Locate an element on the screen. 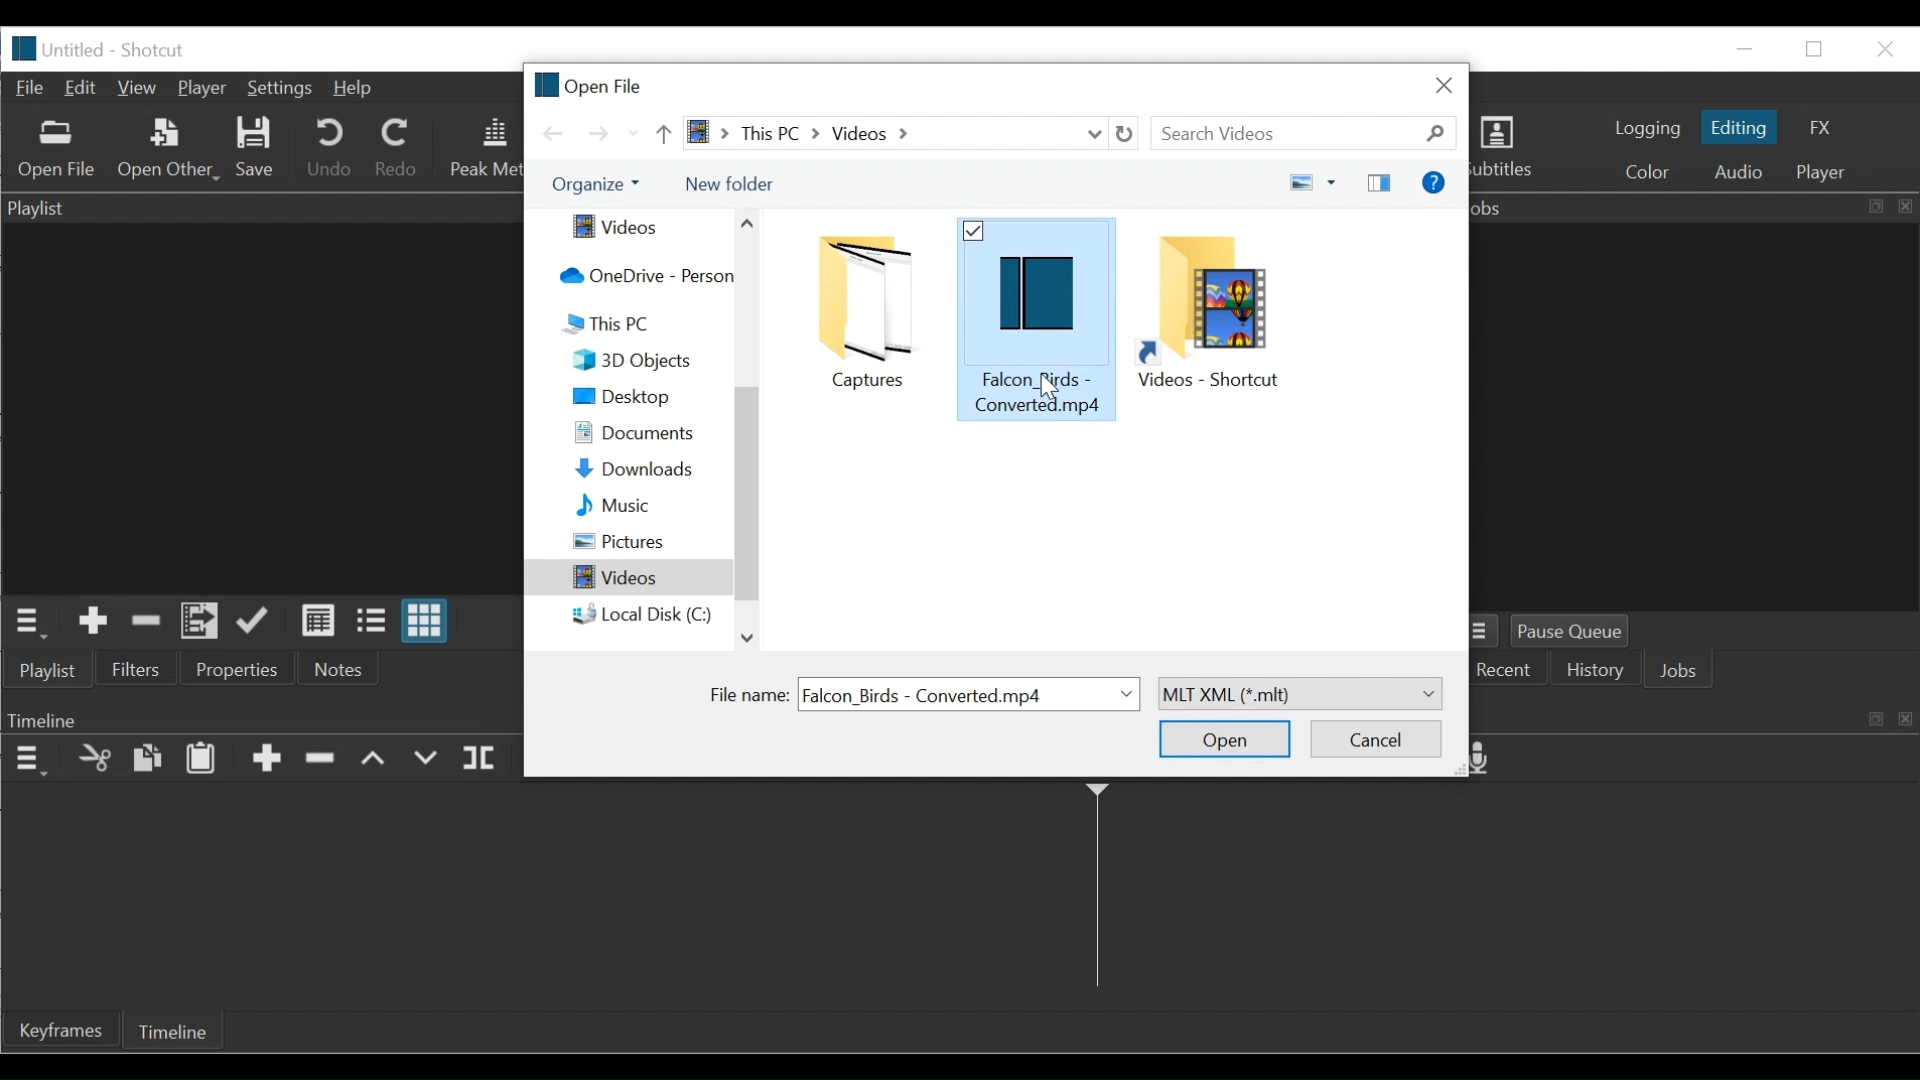 Image resolution: width=1920 pixels, height=1080 pixels. Scroll up is located at coordinates (748, 223).